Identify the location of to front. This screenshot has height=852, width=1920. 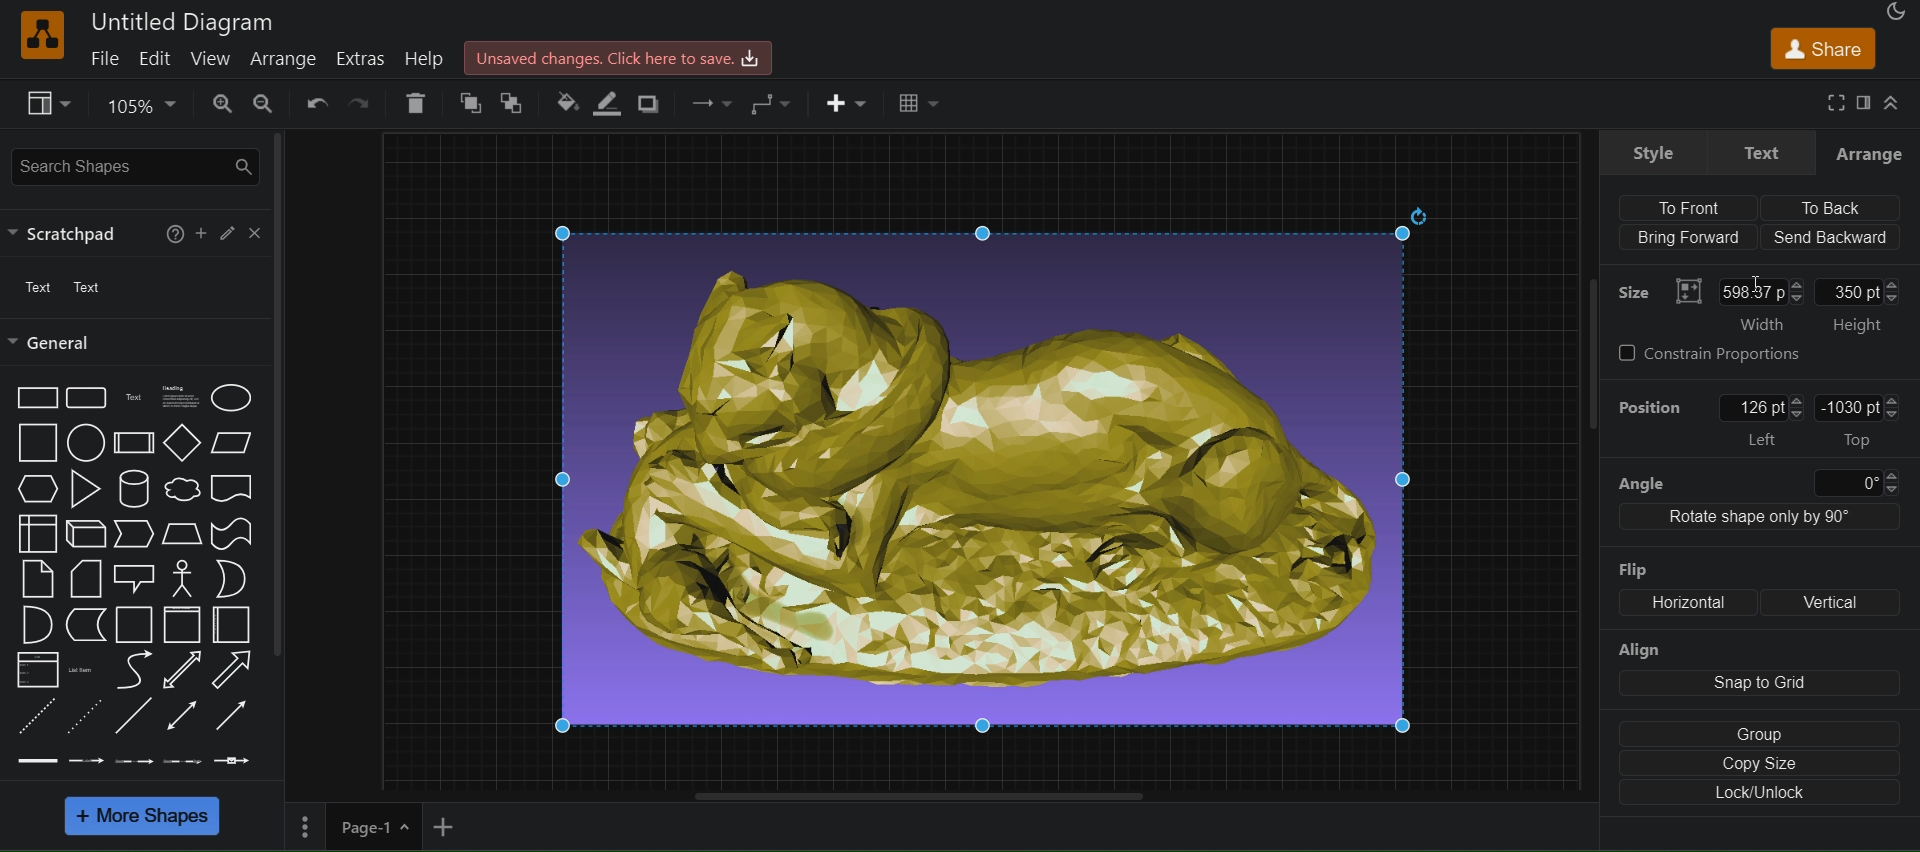
(463, 103).